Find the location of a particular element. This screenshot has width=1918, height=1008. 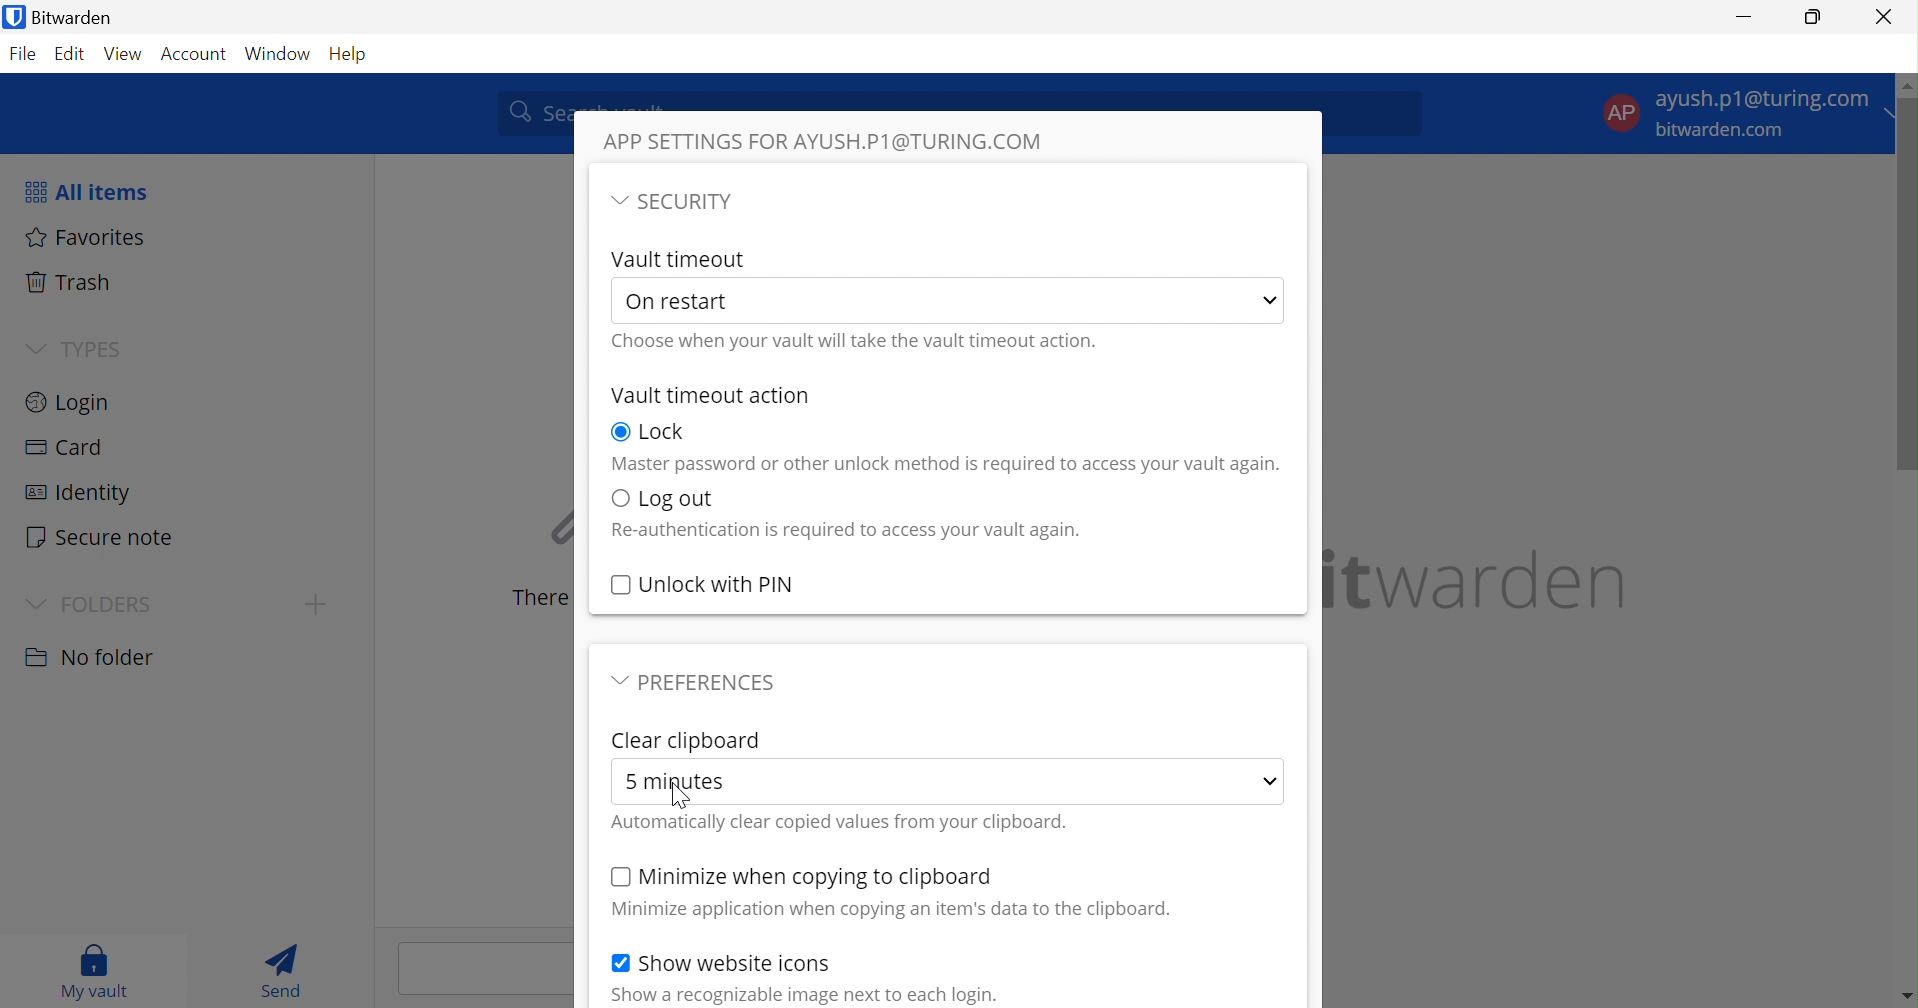

Drop Down is located at coordinates (1271, 780).